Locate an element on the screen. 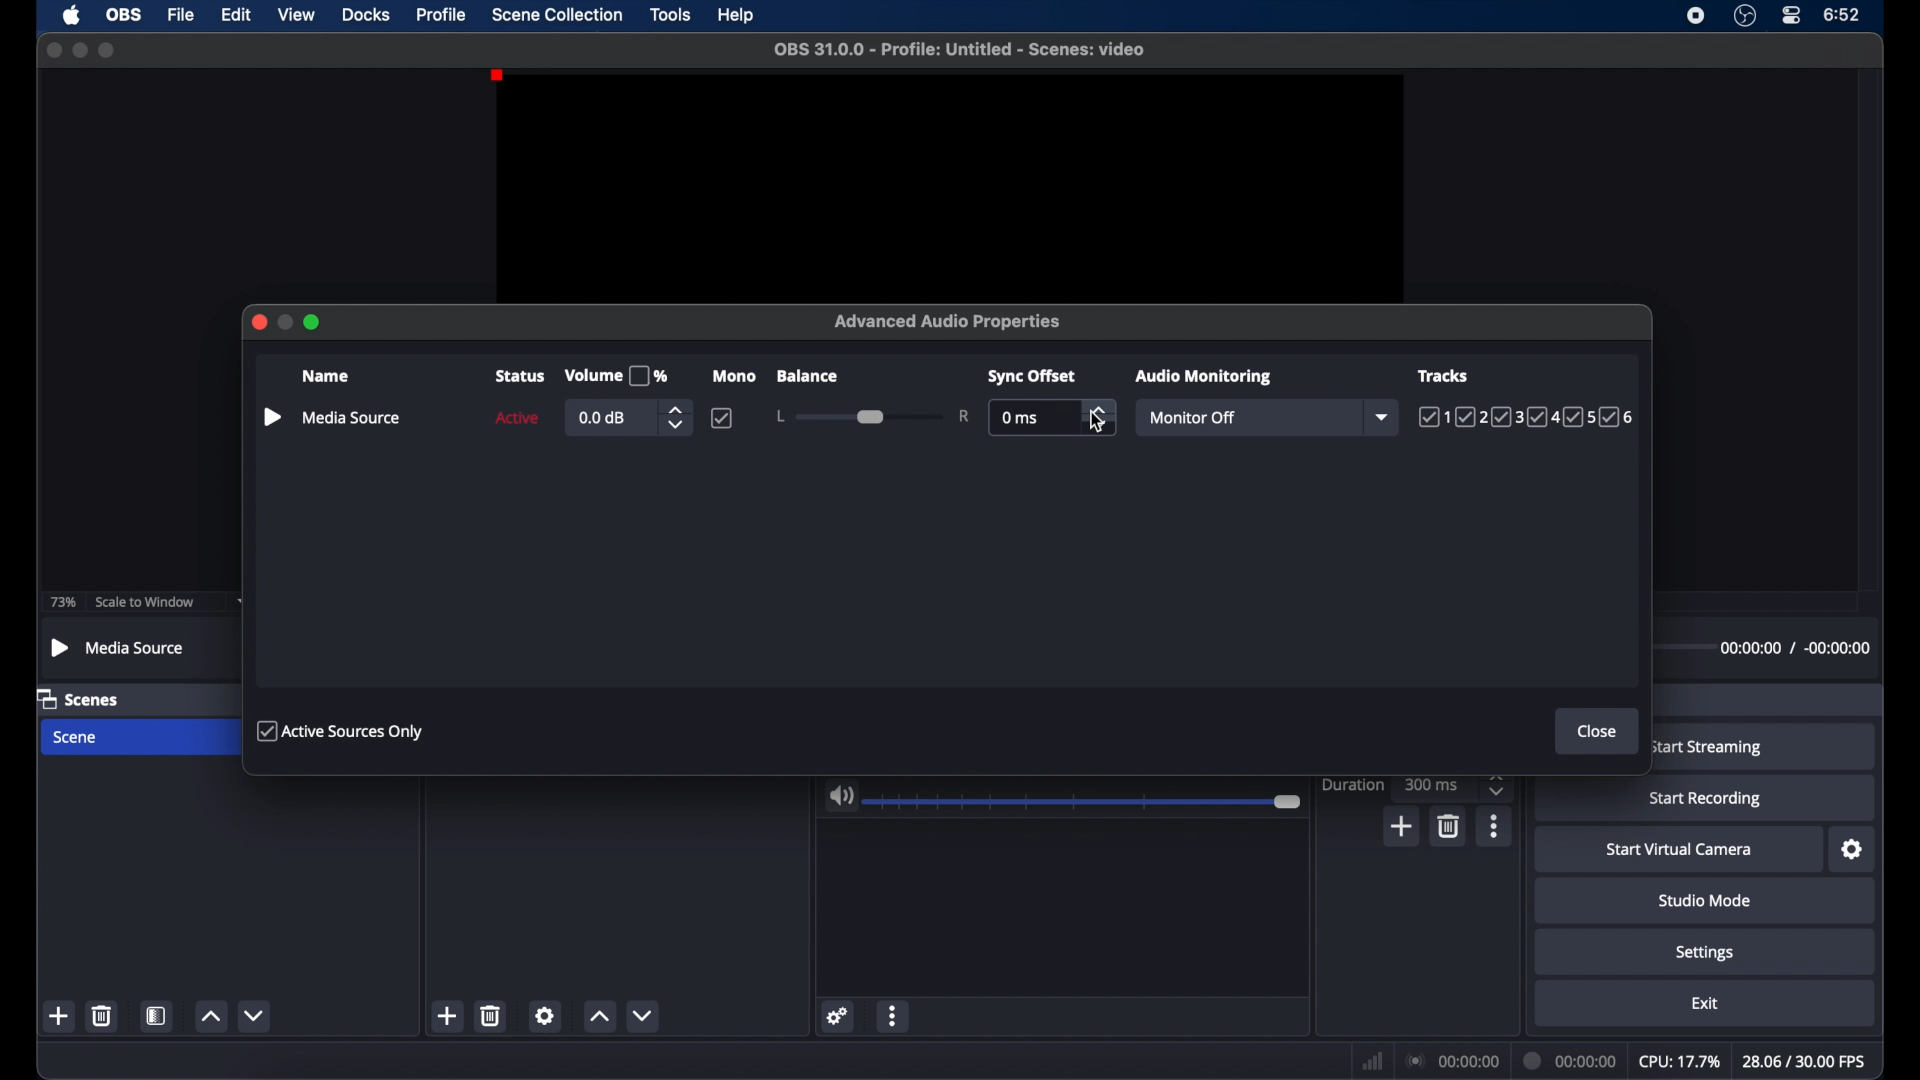 Image resolution: width=1920 pixels, height=1080 pixels. advanced audio properties is located at coordinates (950, 323).